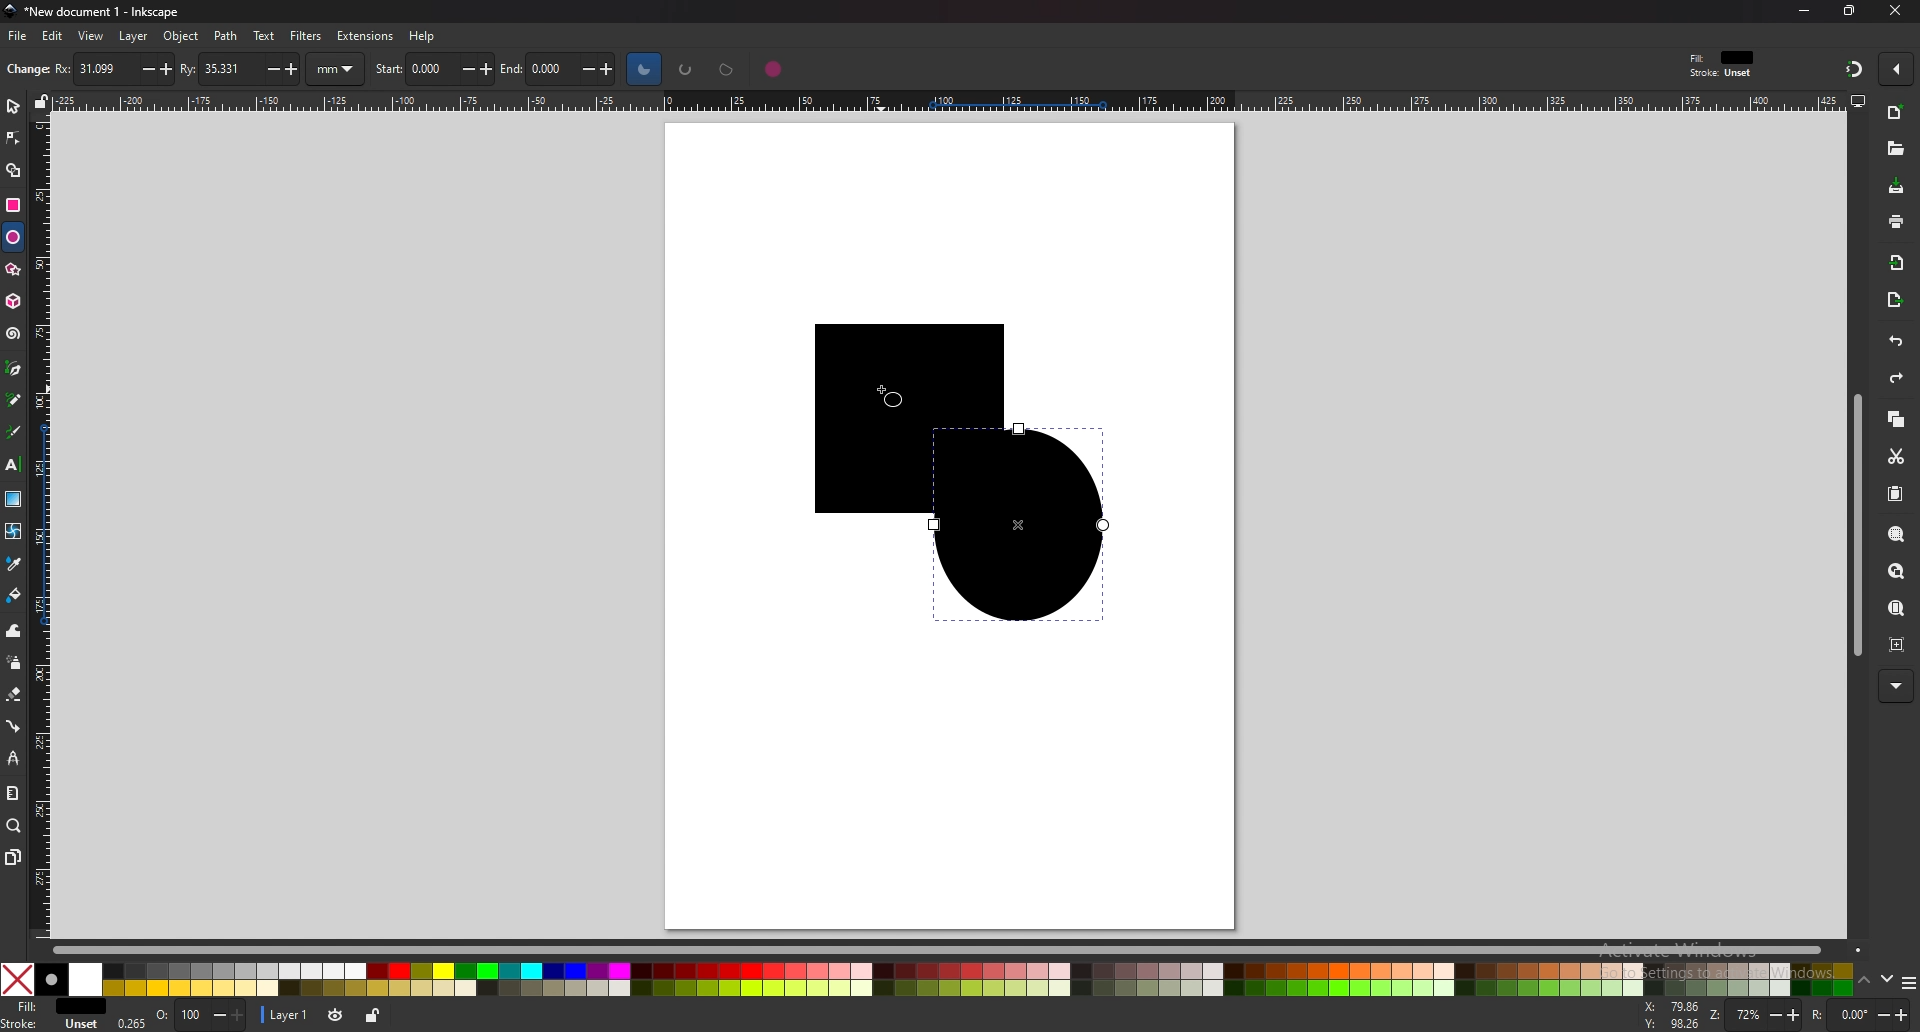 The height and width of the screenshot is (1032, 1920). What do you see at coordinates (939, 100) in the screenshot?
I see `horizontal ruler` at bounding box center [939, 100].